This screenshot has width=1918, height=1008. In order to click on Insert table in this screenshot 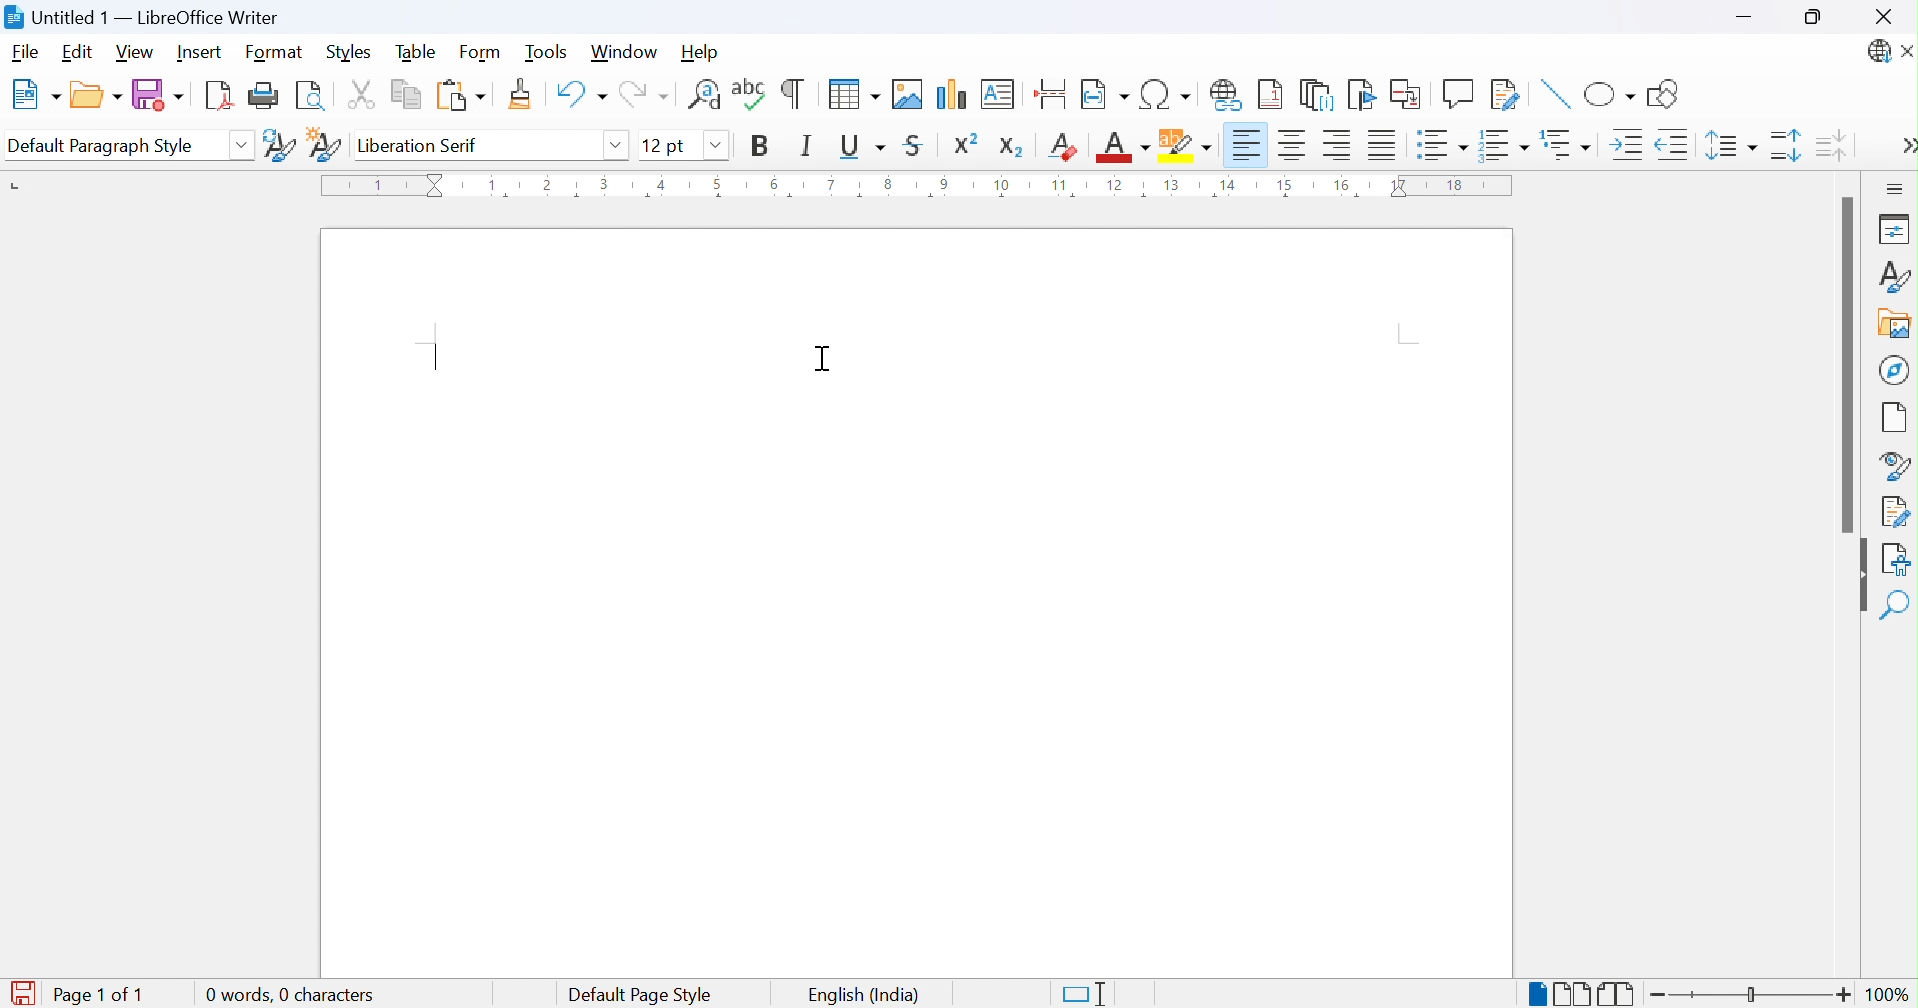, I will do `click(857, 92)`.